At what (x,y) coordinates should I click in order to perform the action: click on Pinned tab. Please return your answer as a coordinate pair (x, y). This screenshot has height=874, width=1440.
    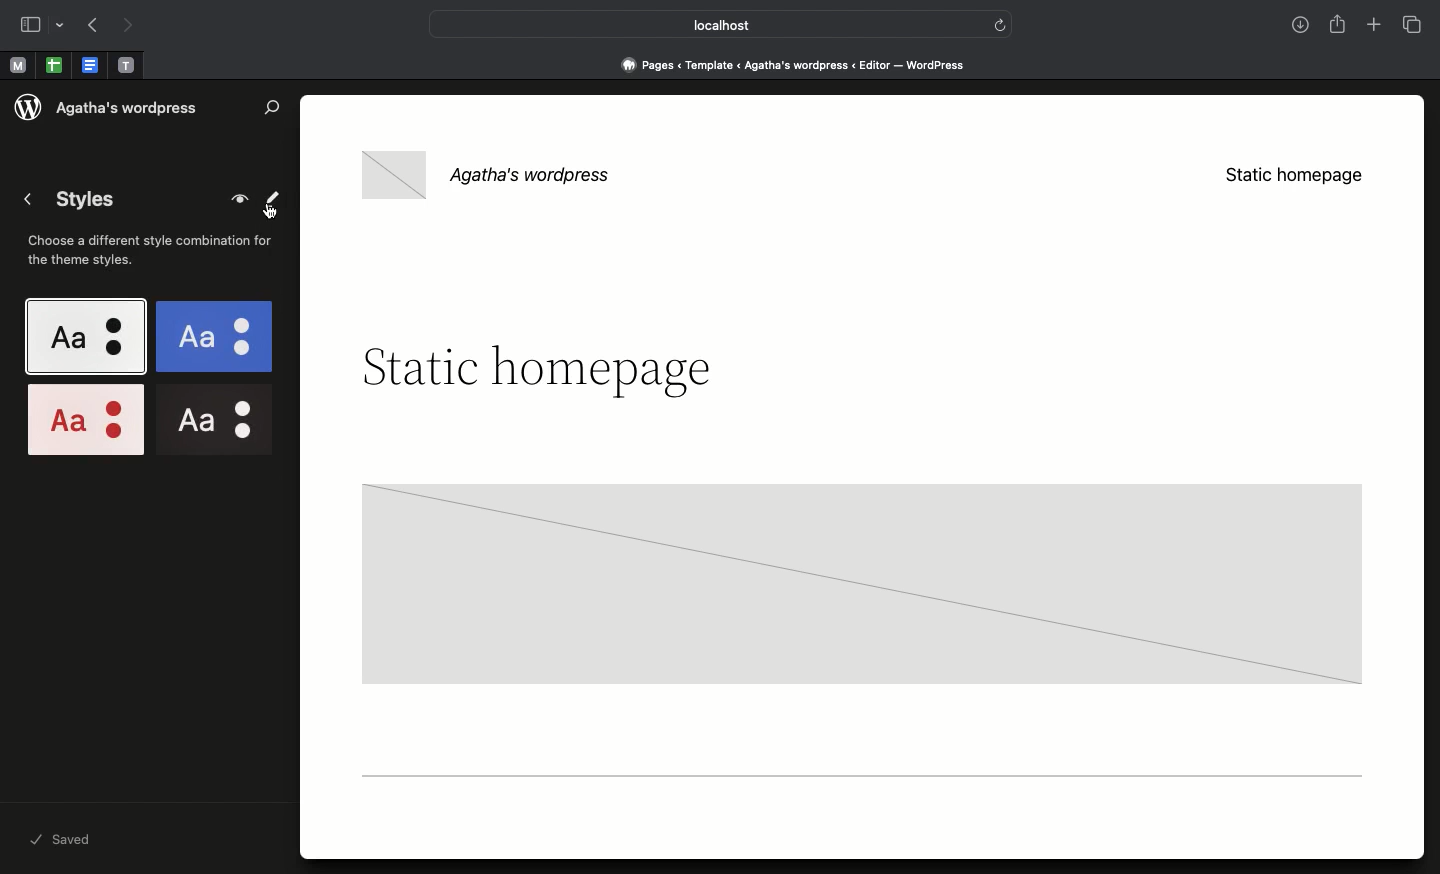
    Looking at the image, I should click on (17, 66).